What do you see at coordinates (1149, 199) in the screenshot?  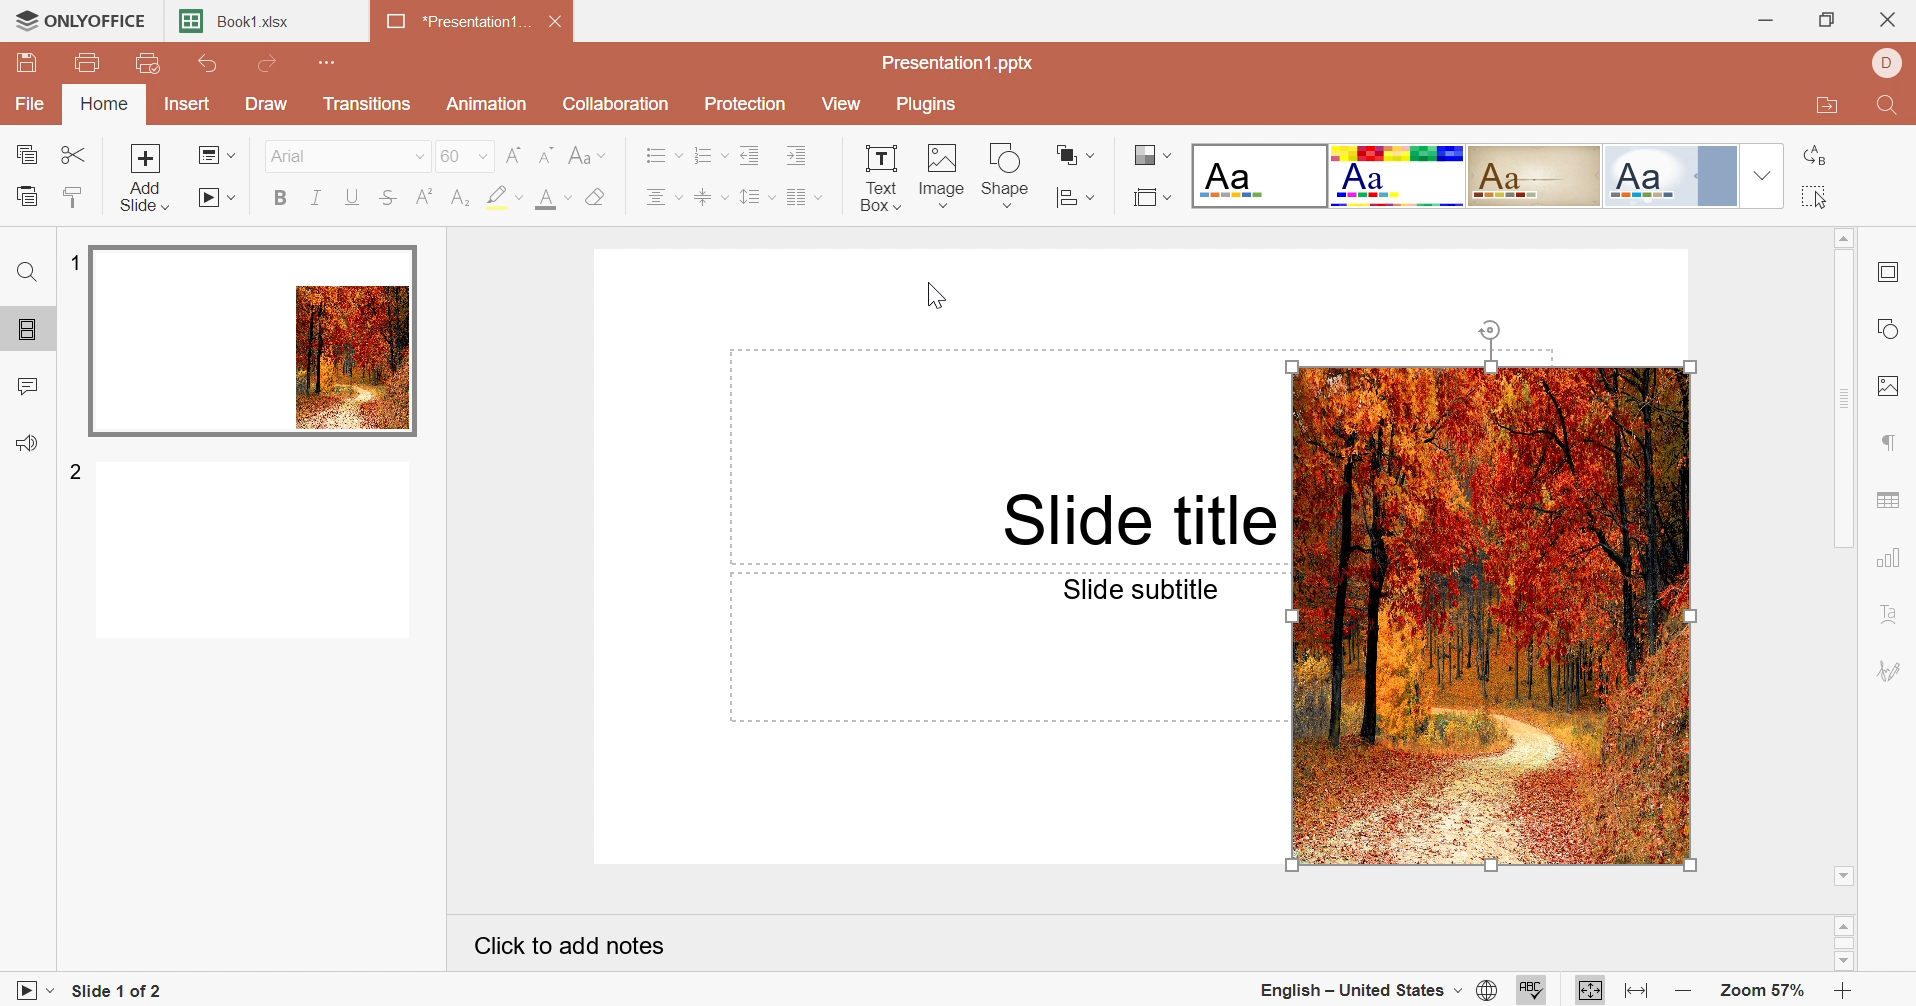 I see `Select slide size` at bounding box center [1149, 199].